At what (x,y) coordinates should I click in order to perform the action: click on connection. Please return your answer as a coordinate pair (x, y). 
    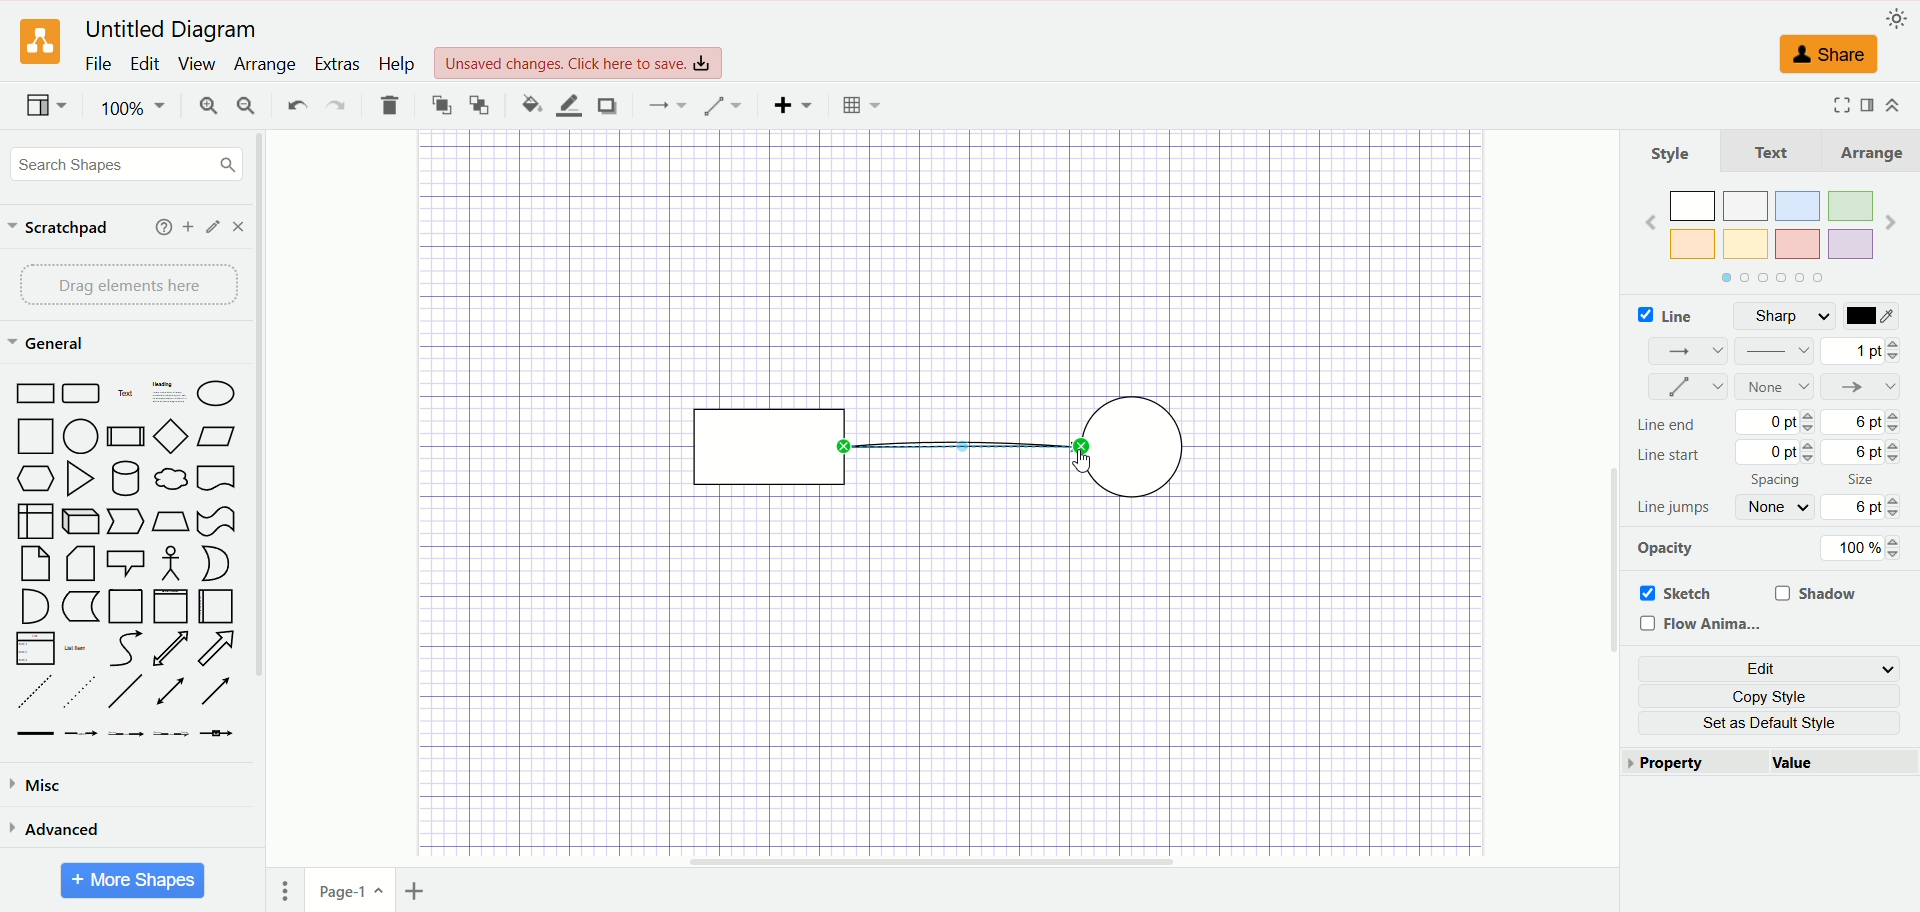
    Looking at the image, I should click on (667, 104).